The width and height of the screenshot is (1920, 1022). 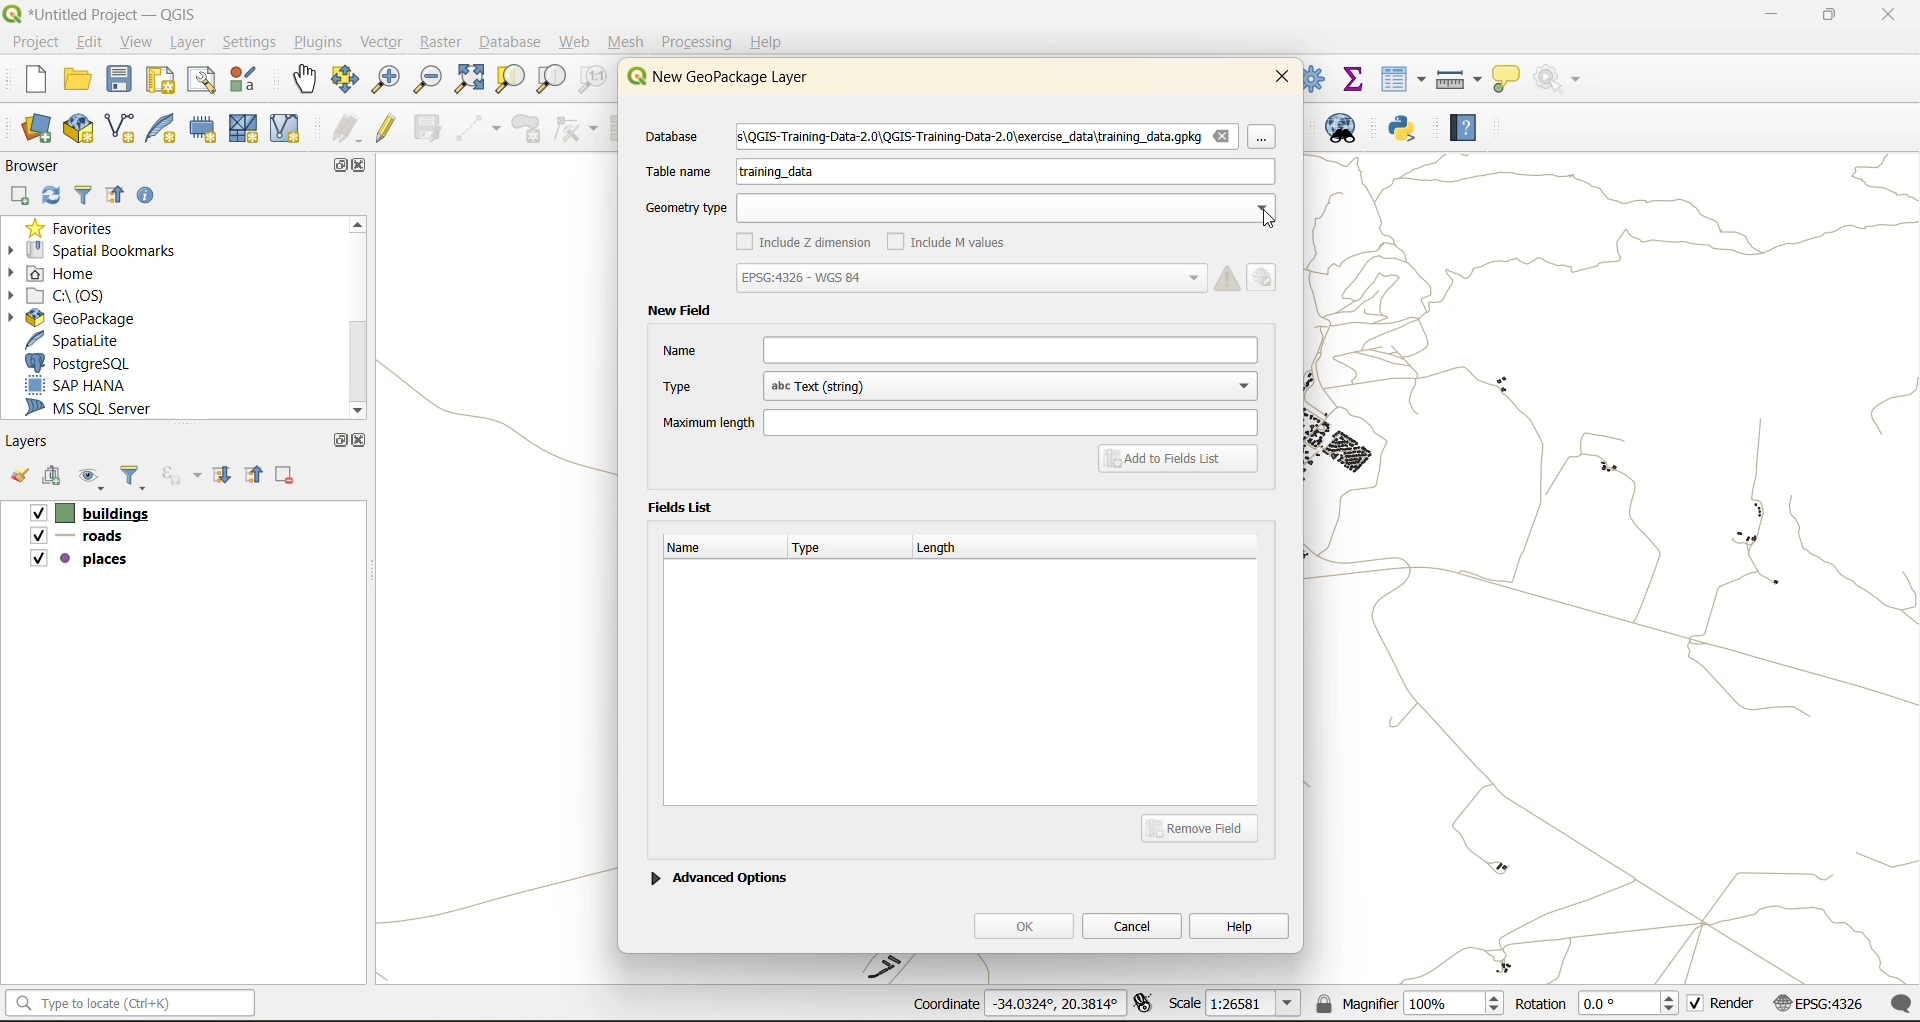 What do you see at coordinates (88, 515) in the screenshot?
I see `buildings` at bounding box center [88, 515].